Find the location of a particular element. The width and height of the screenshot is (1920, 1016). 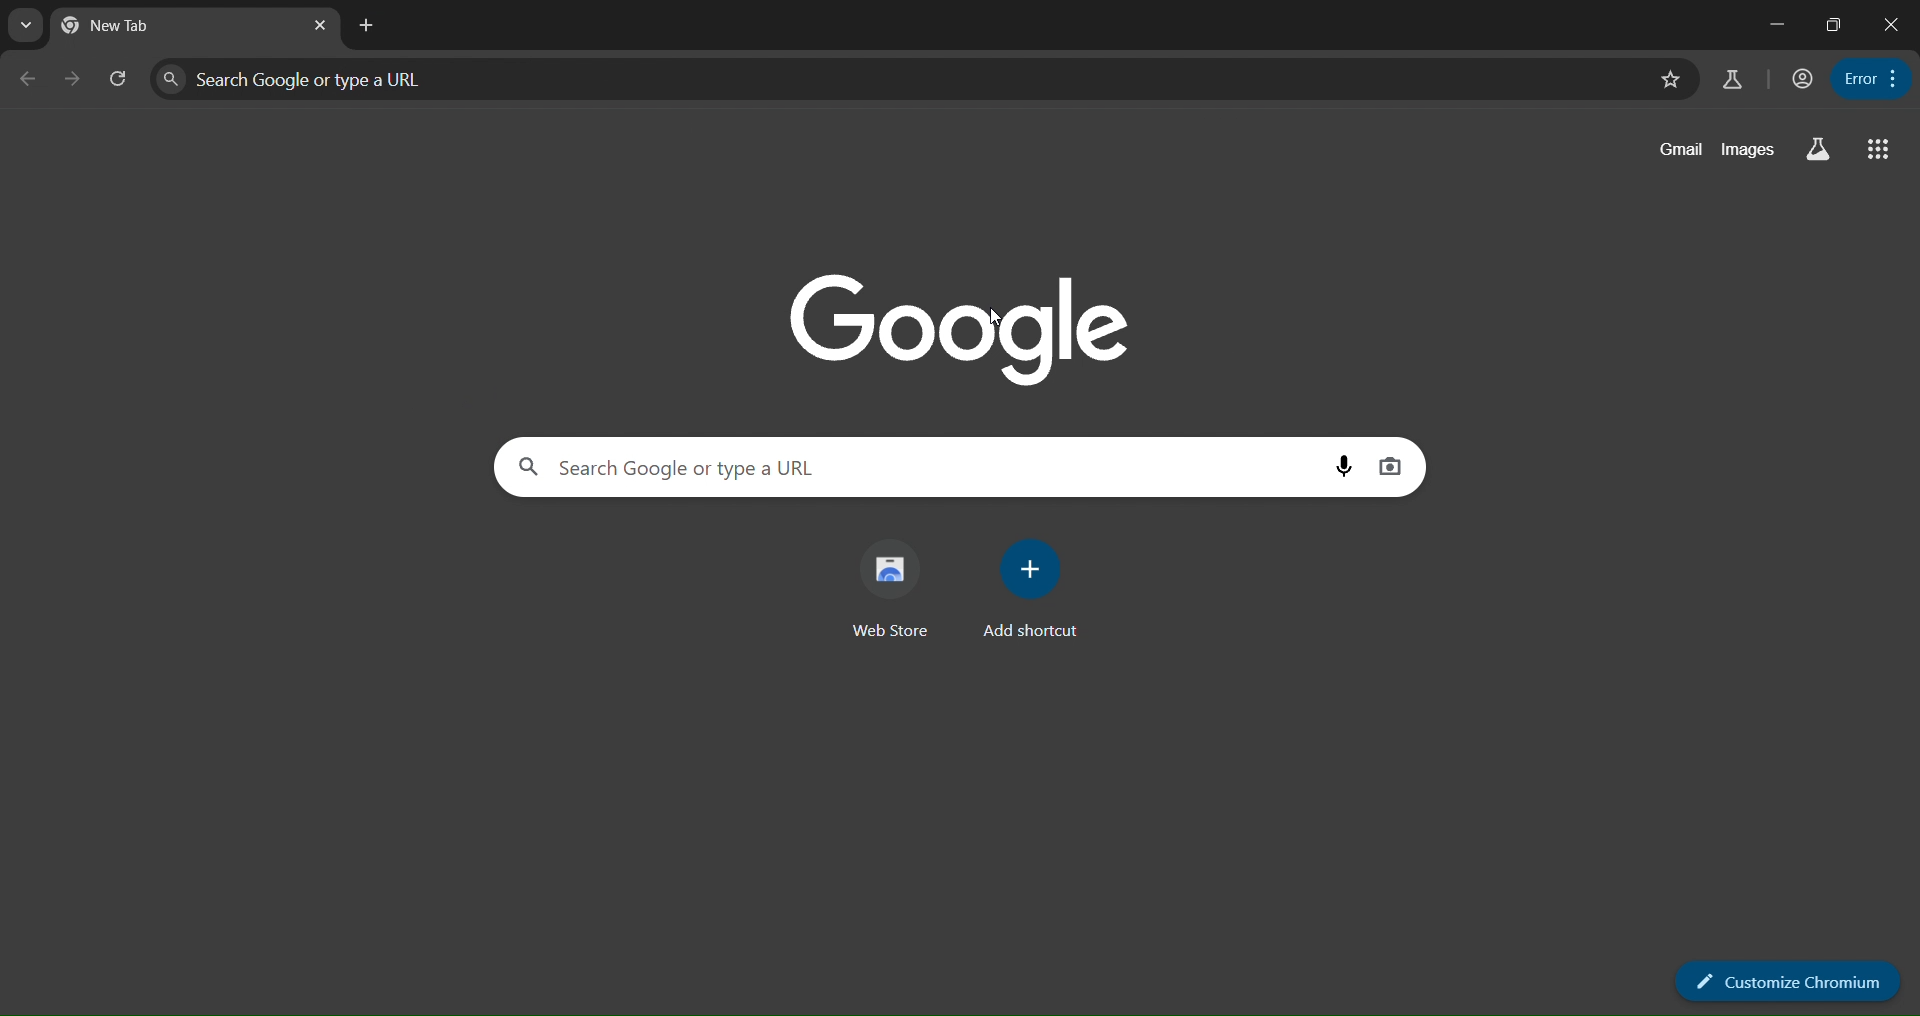

close is located at coordinates (1892, 22).